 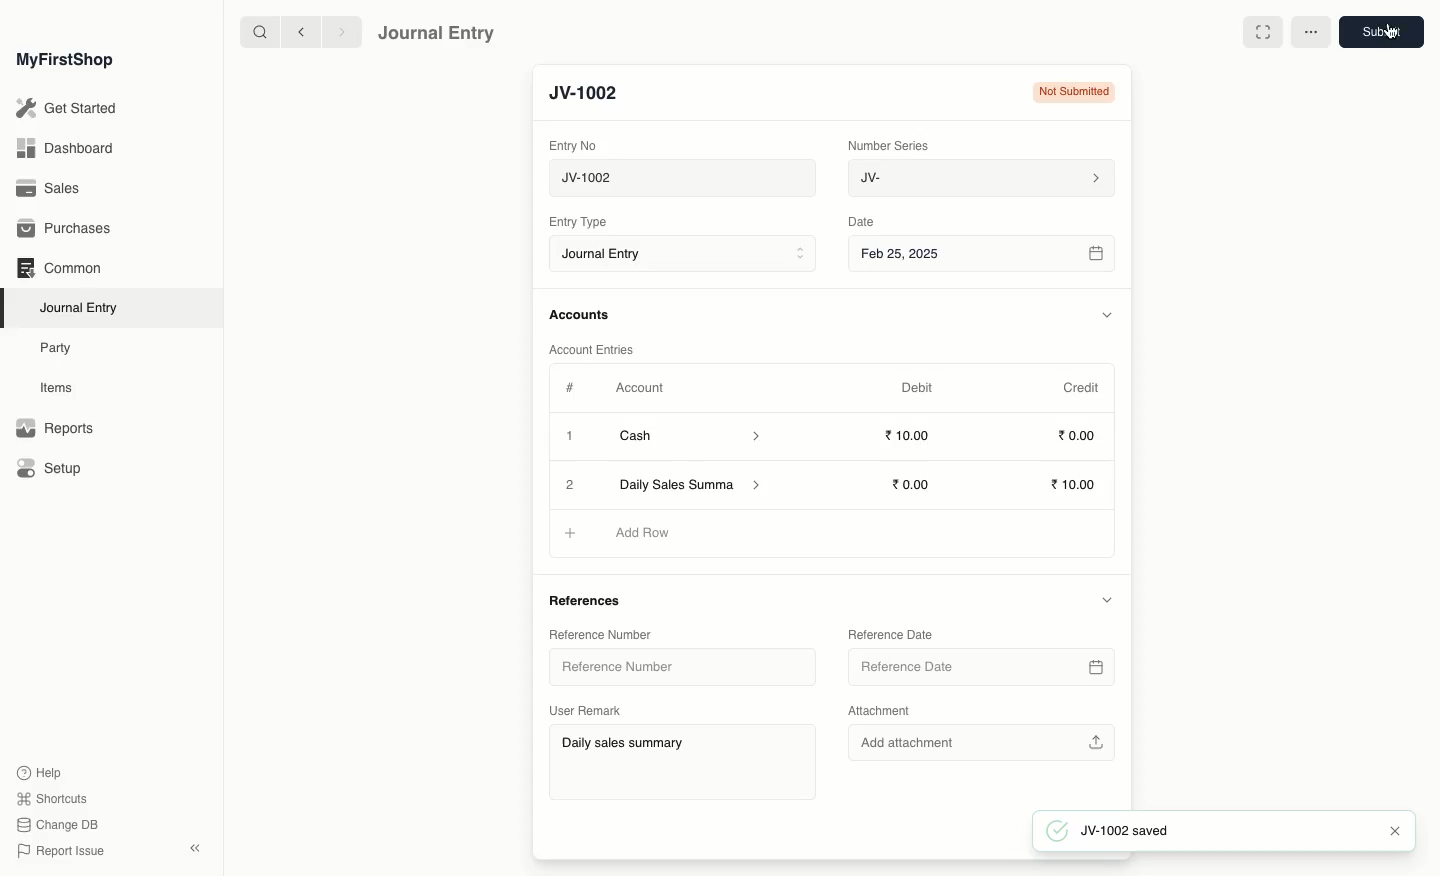 I want to click on Account Entries, so click(x=599, y=350).